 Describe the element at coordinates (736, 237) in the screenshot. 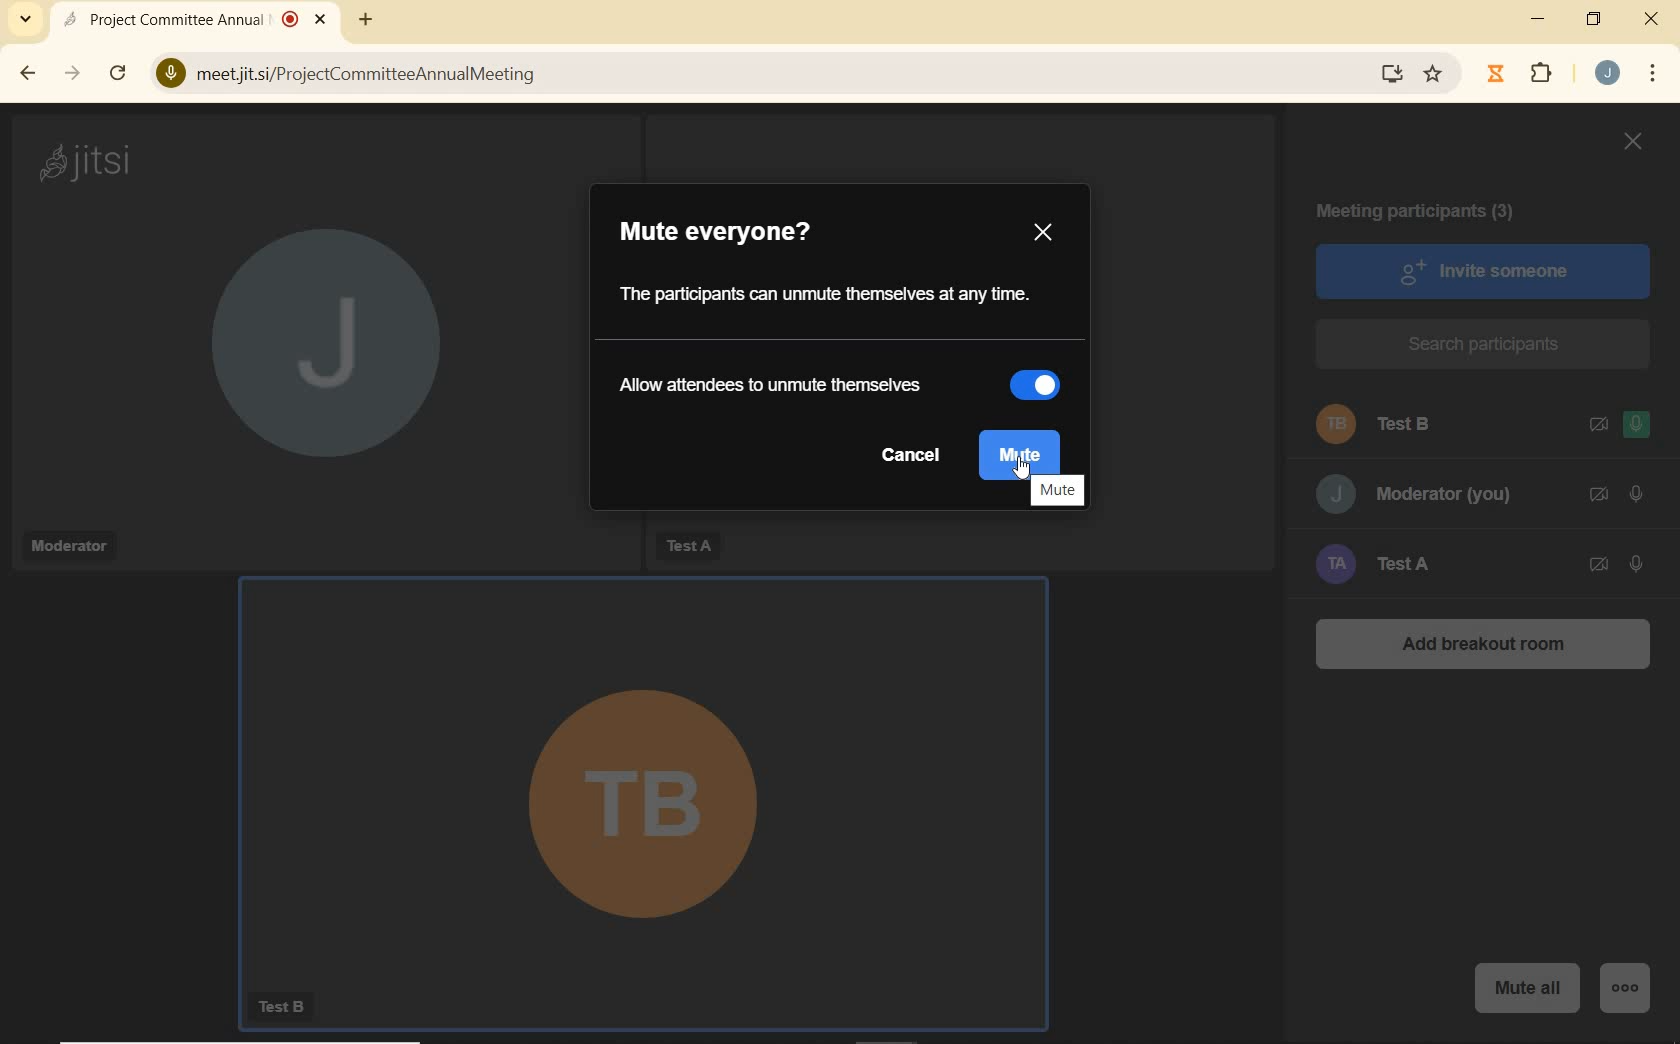

I see `MUTE EVERYONE?` at that location.